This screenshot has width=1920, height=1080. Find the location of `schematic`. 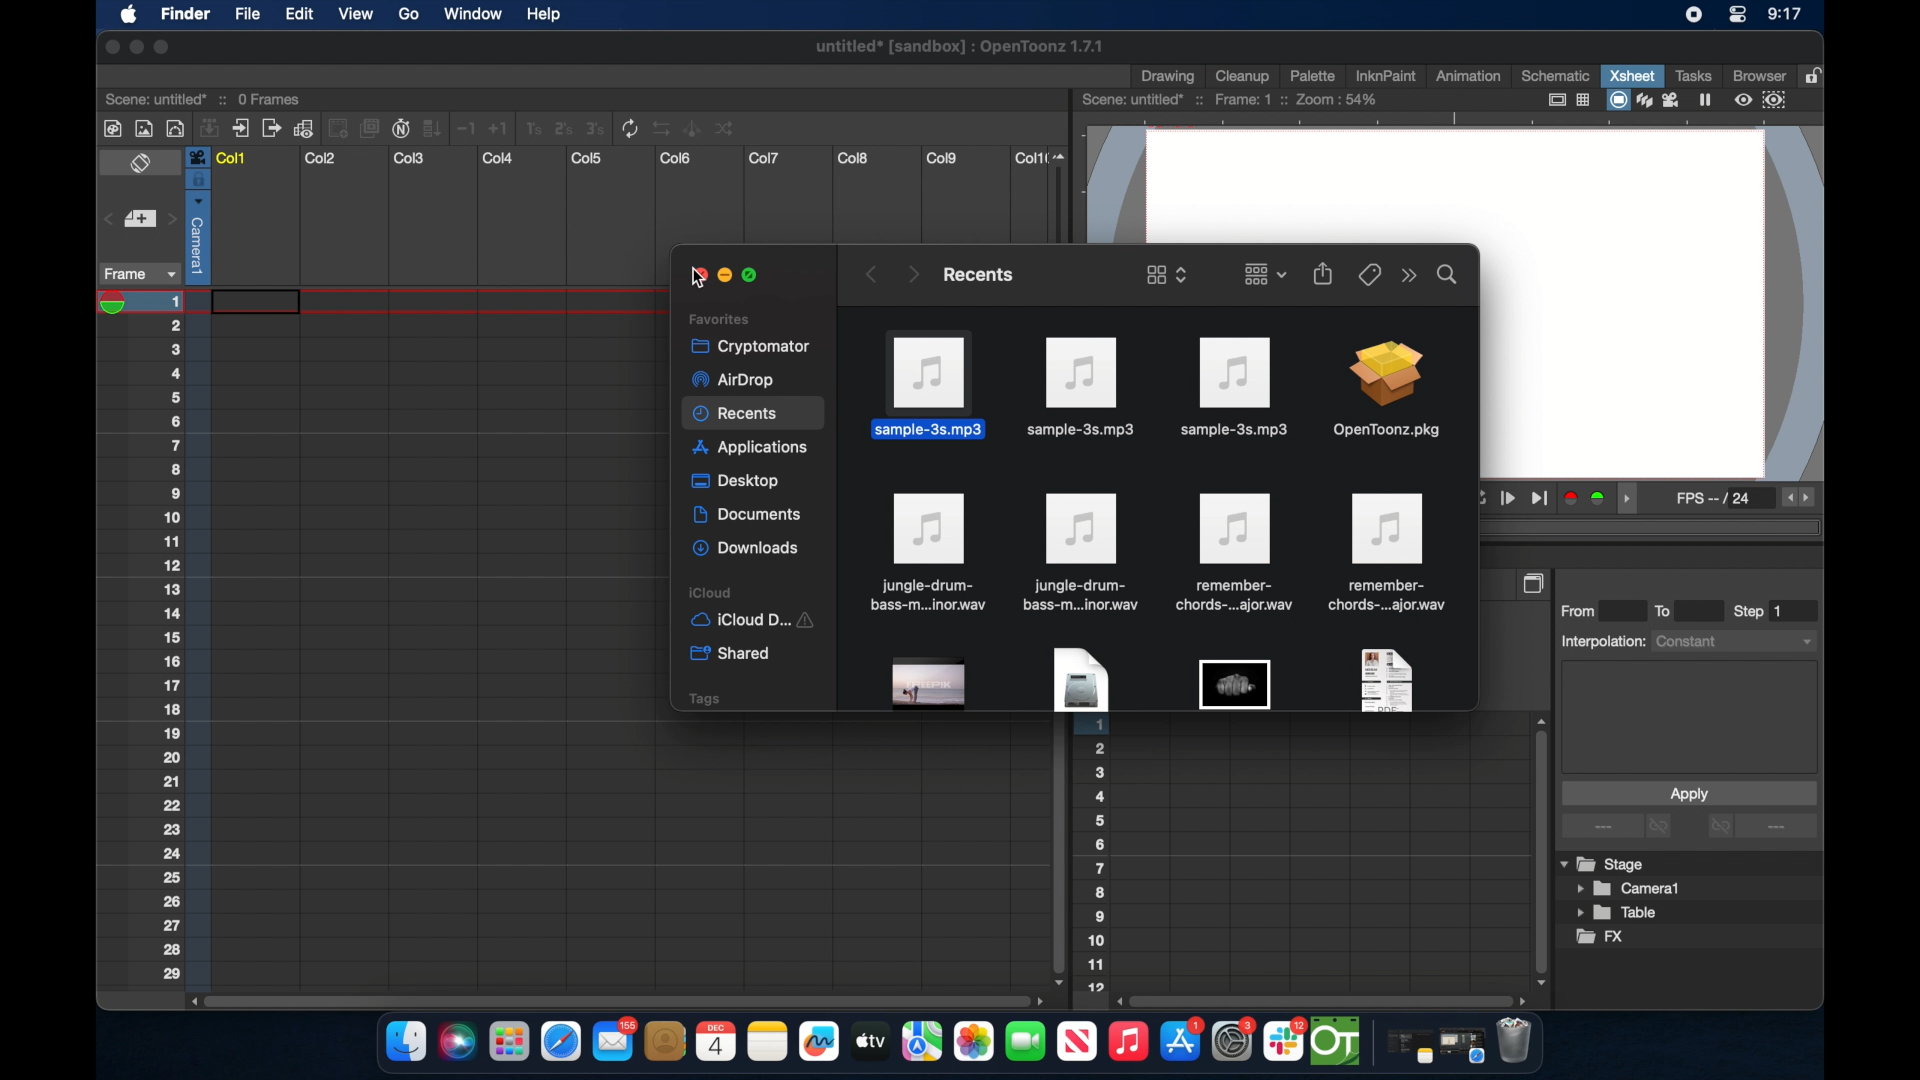

schematic is located at coordinates (1556, 75).